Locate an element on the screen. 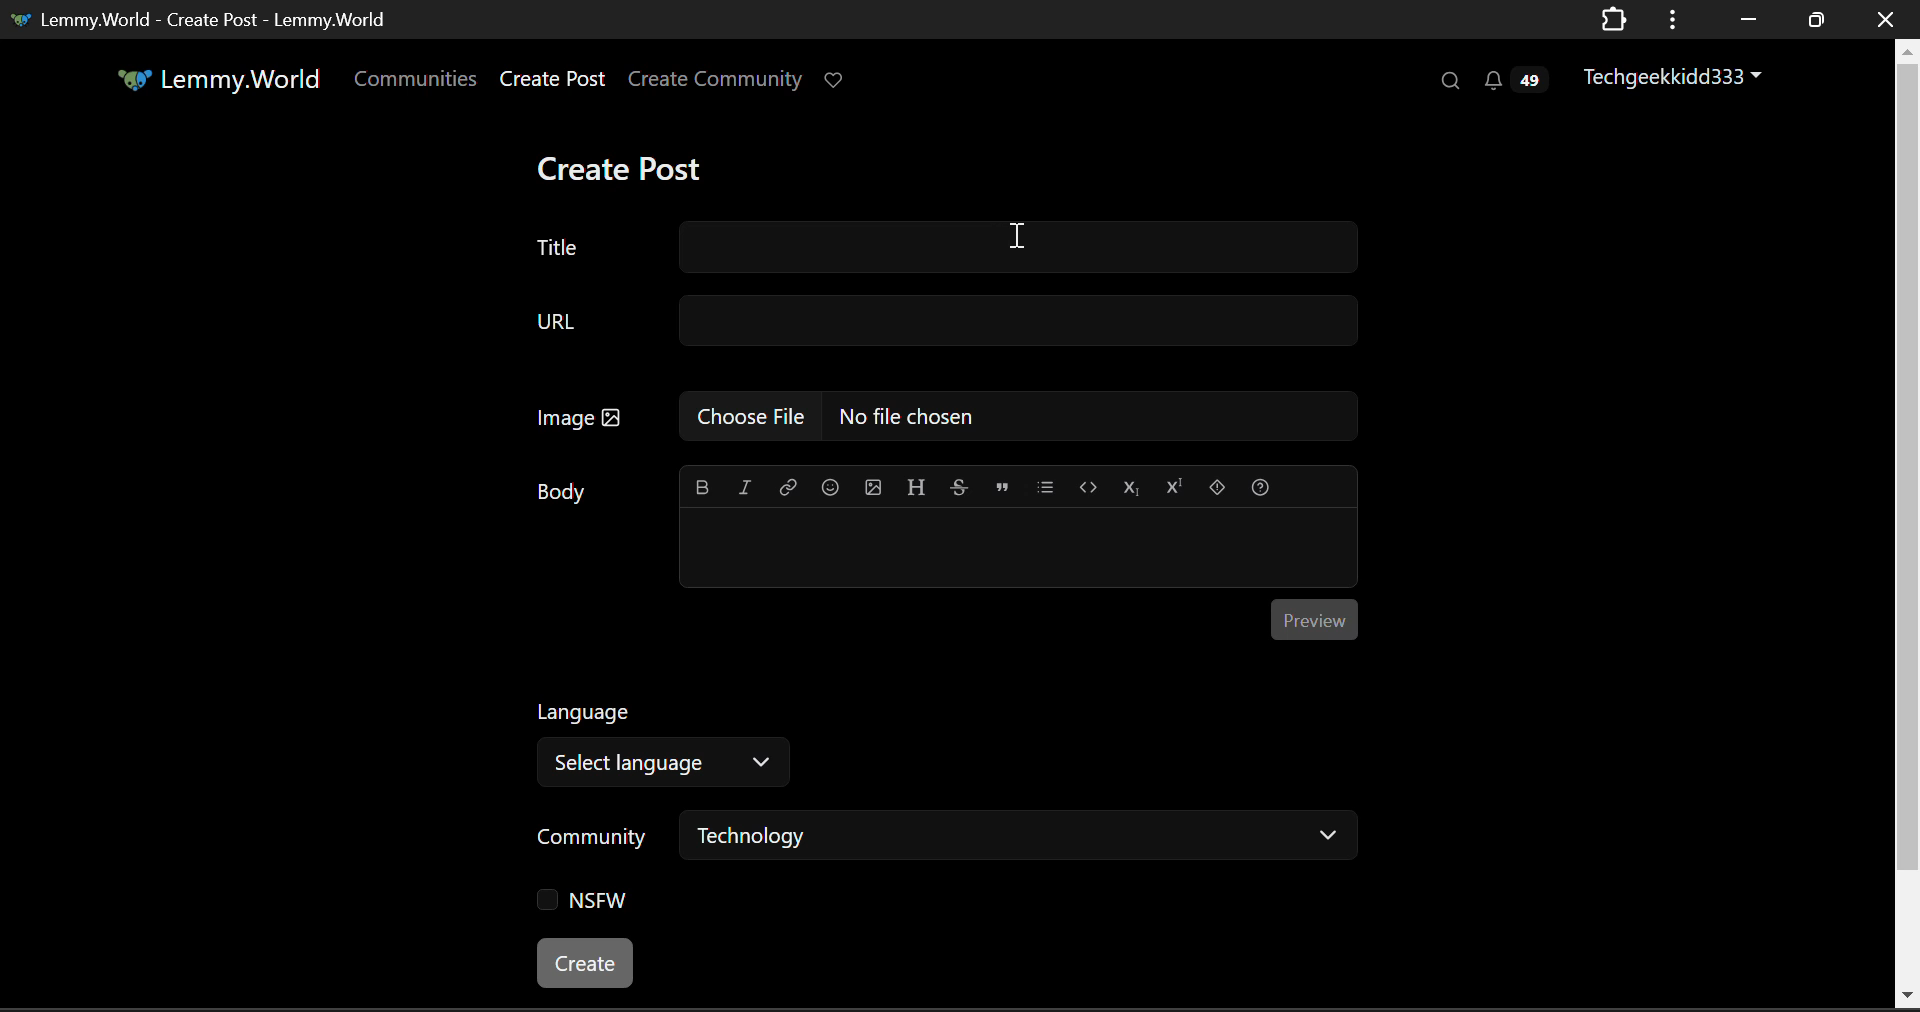  Link is located at coordinates (785, 489).